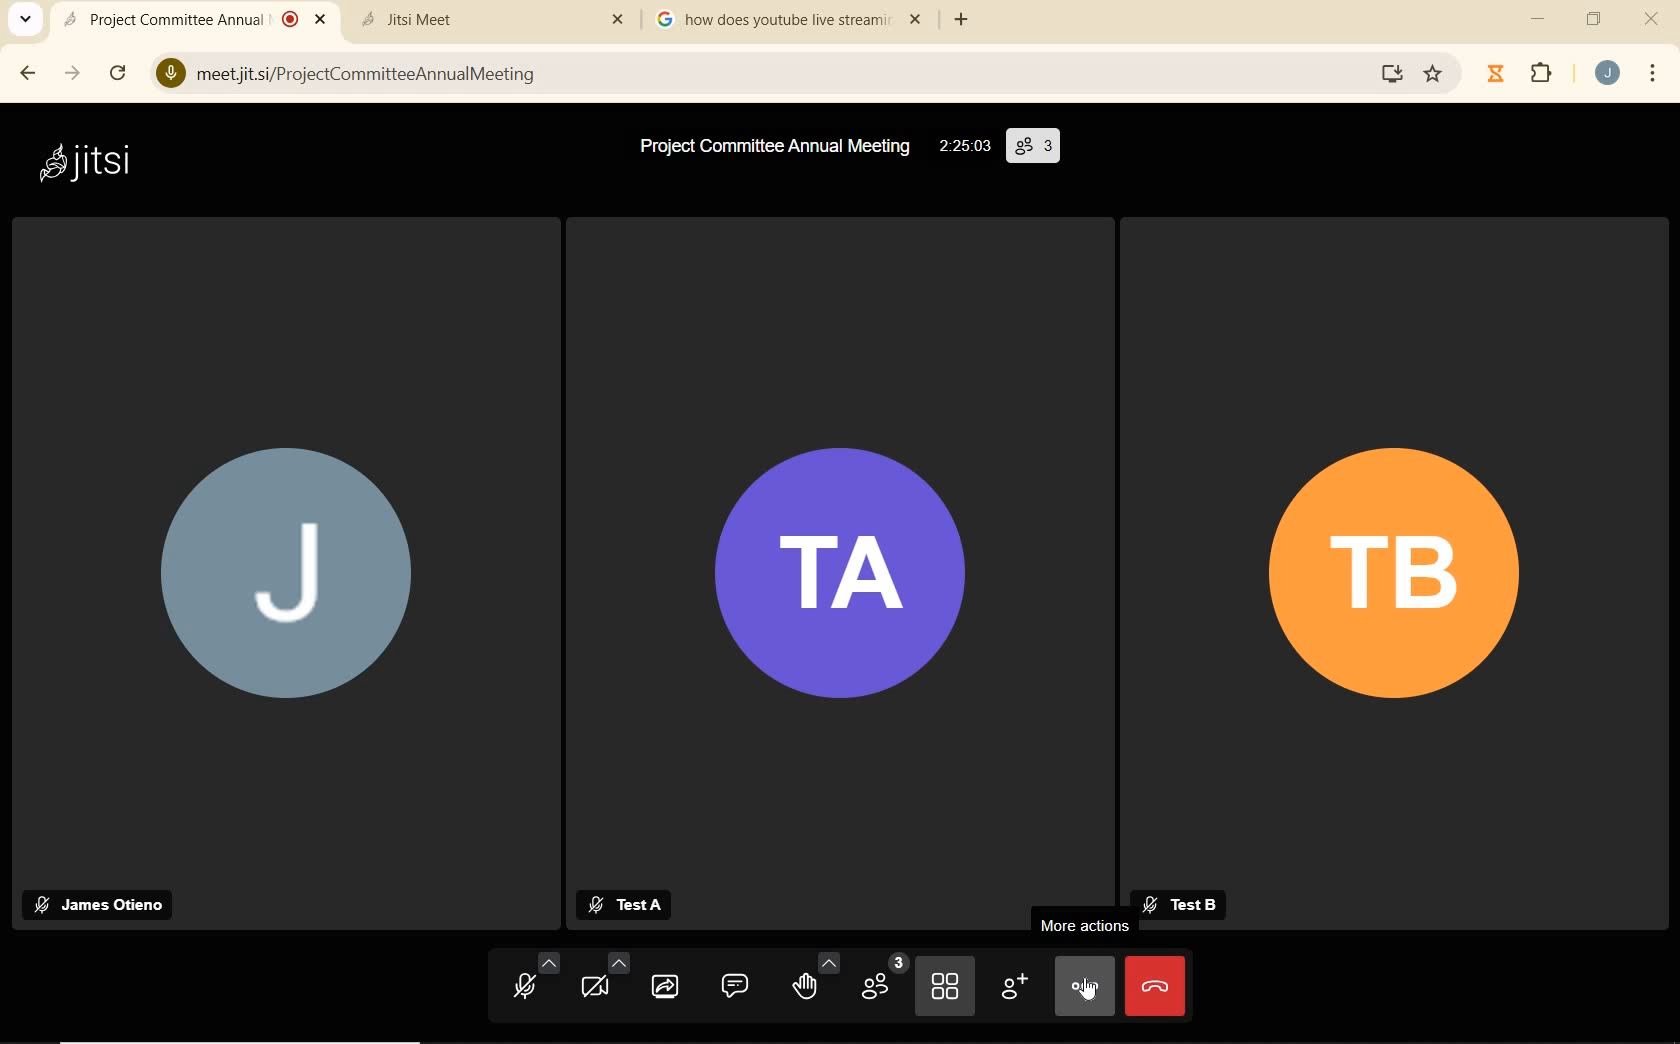 The height and width of the screenshot is (1044, 1680). I want to click on J, so click(287, 577).